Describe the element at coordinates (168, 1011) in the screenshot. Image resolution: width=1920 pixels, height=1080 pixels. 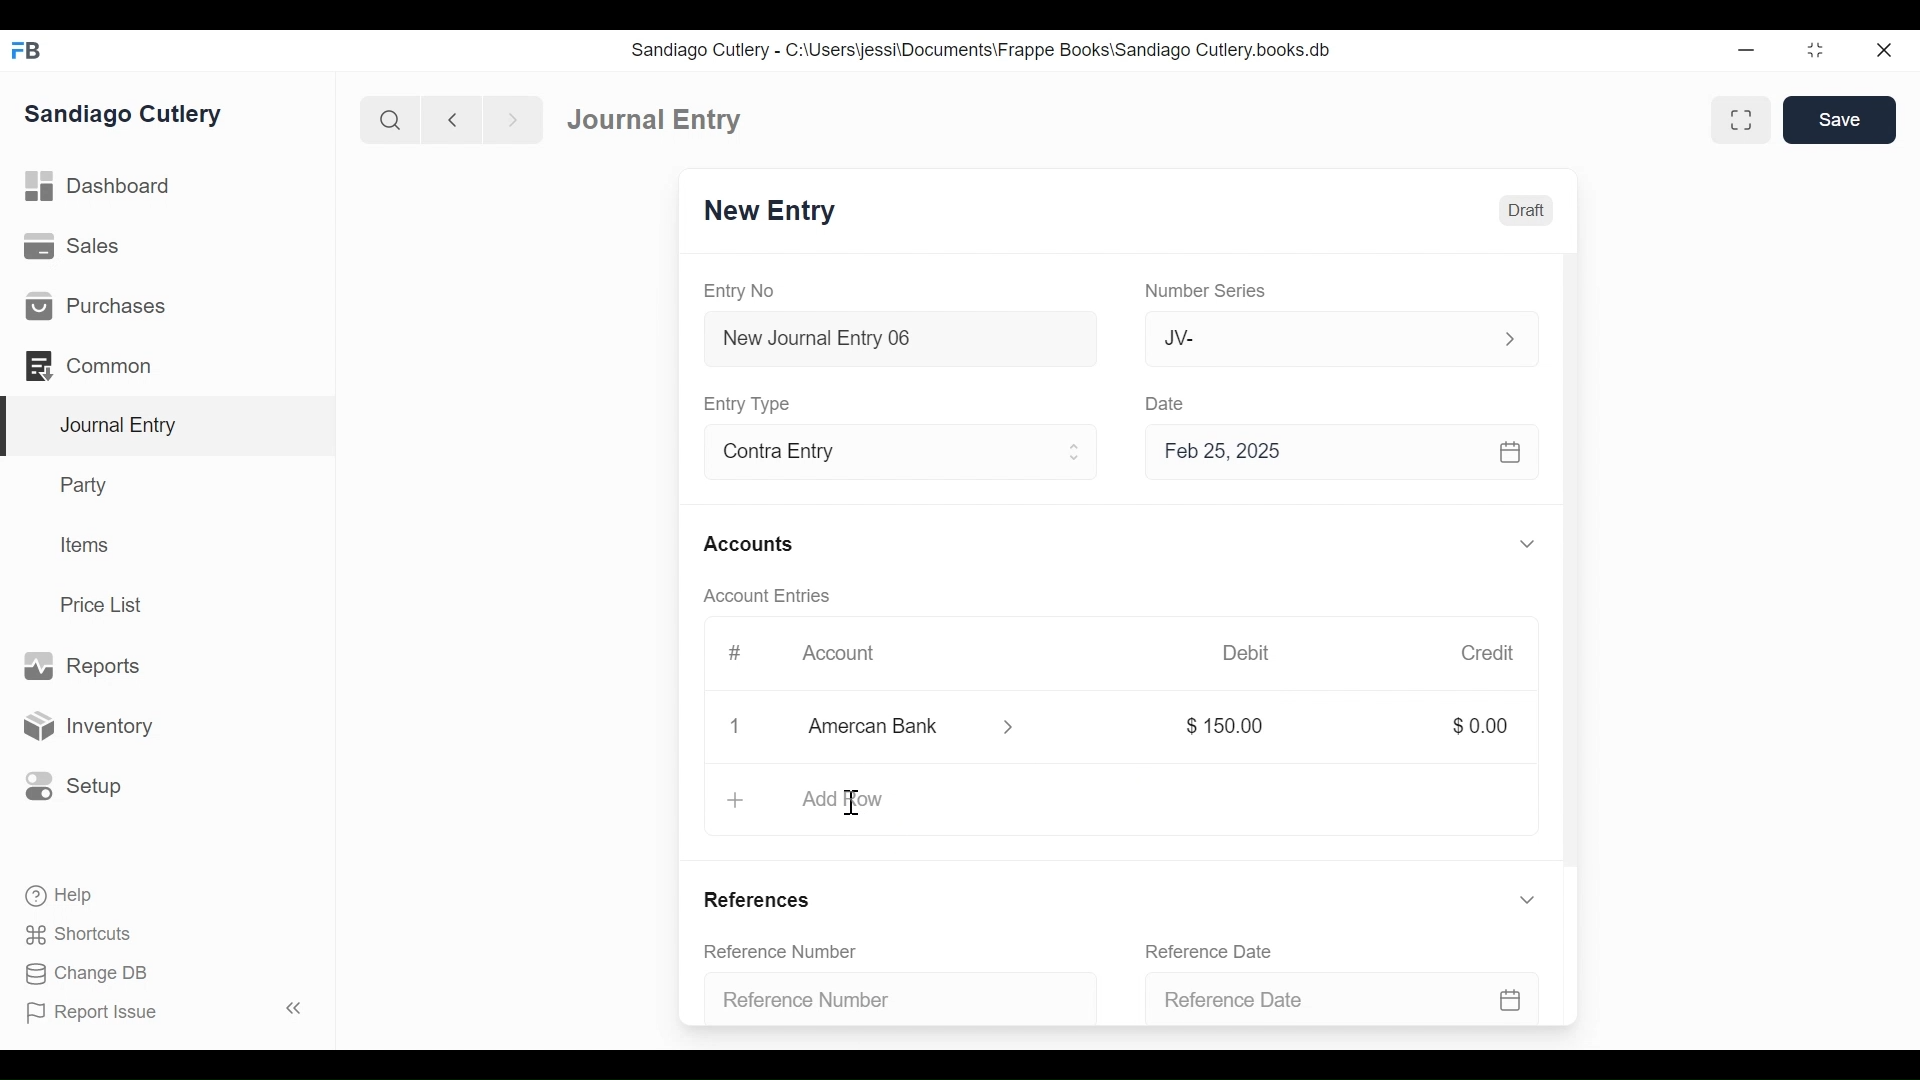
I see `Report Issue` at that location.